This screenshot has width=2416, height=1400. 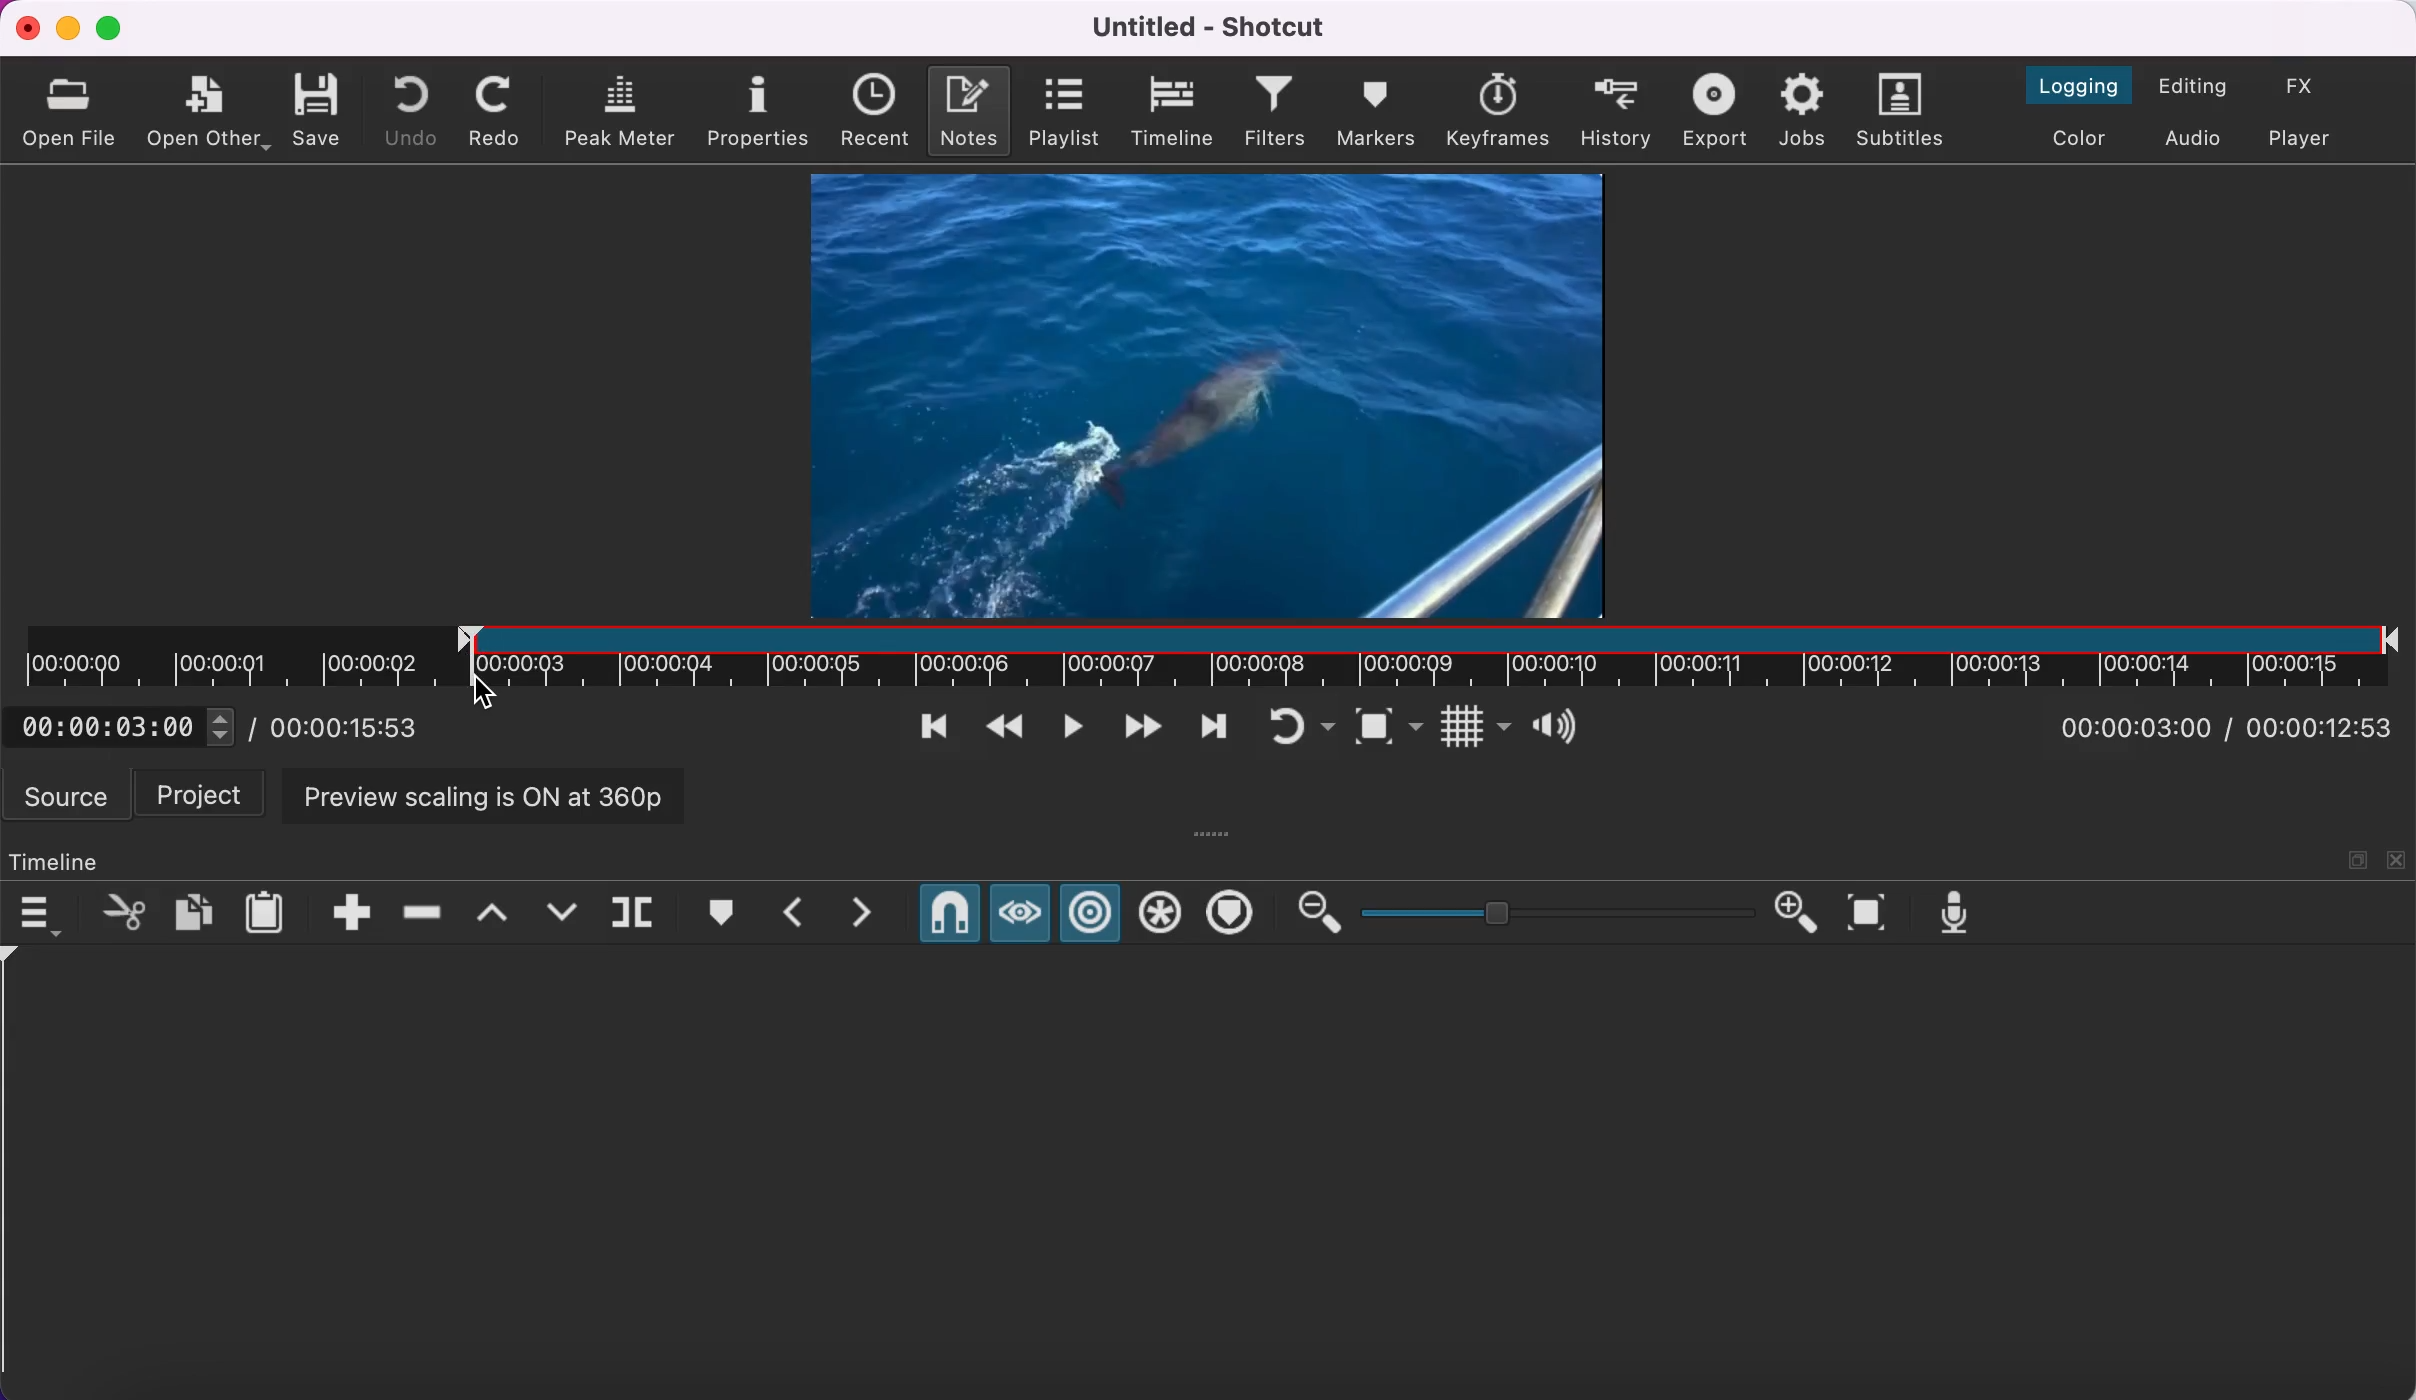 What do you see at coordinates (1222, 28) in the screenshot?
I see `title` at bounding box center [1222, 28].